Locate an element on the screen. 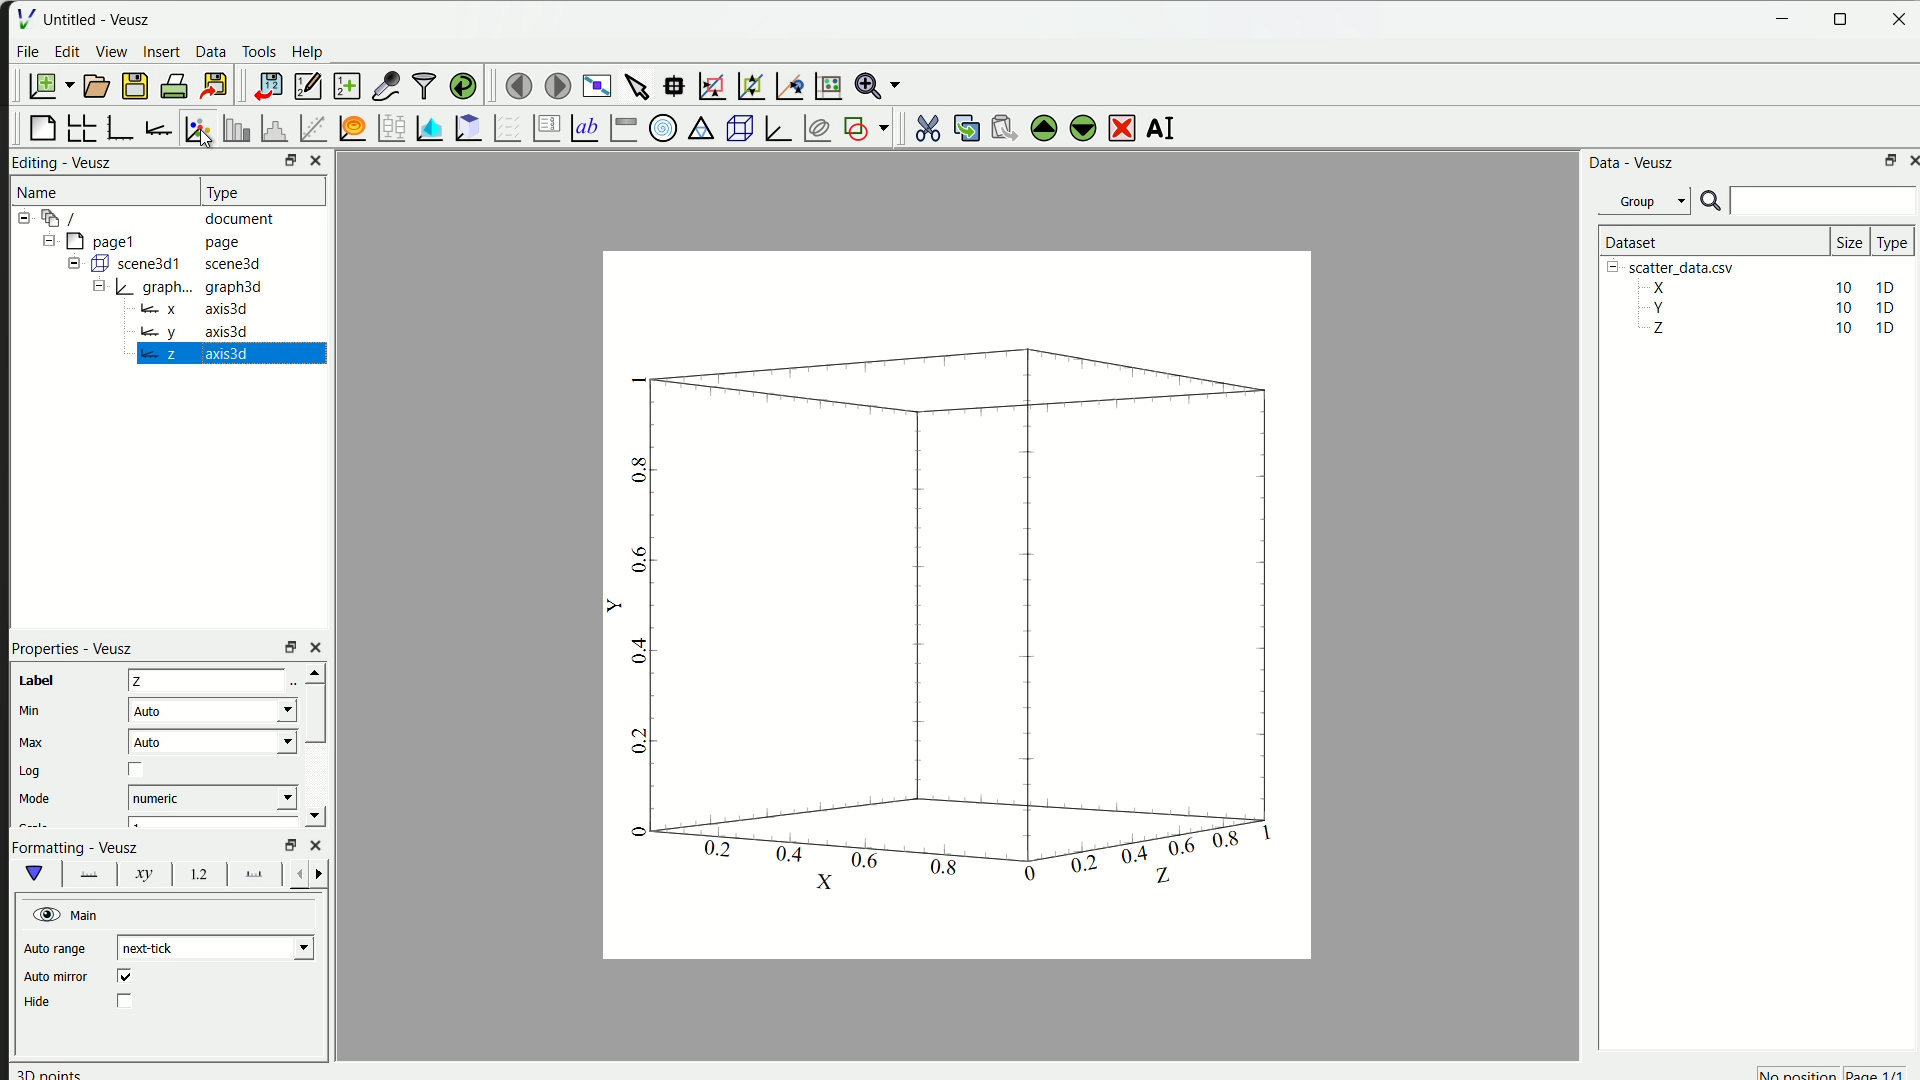  close is located at coordinates (1910, 159).